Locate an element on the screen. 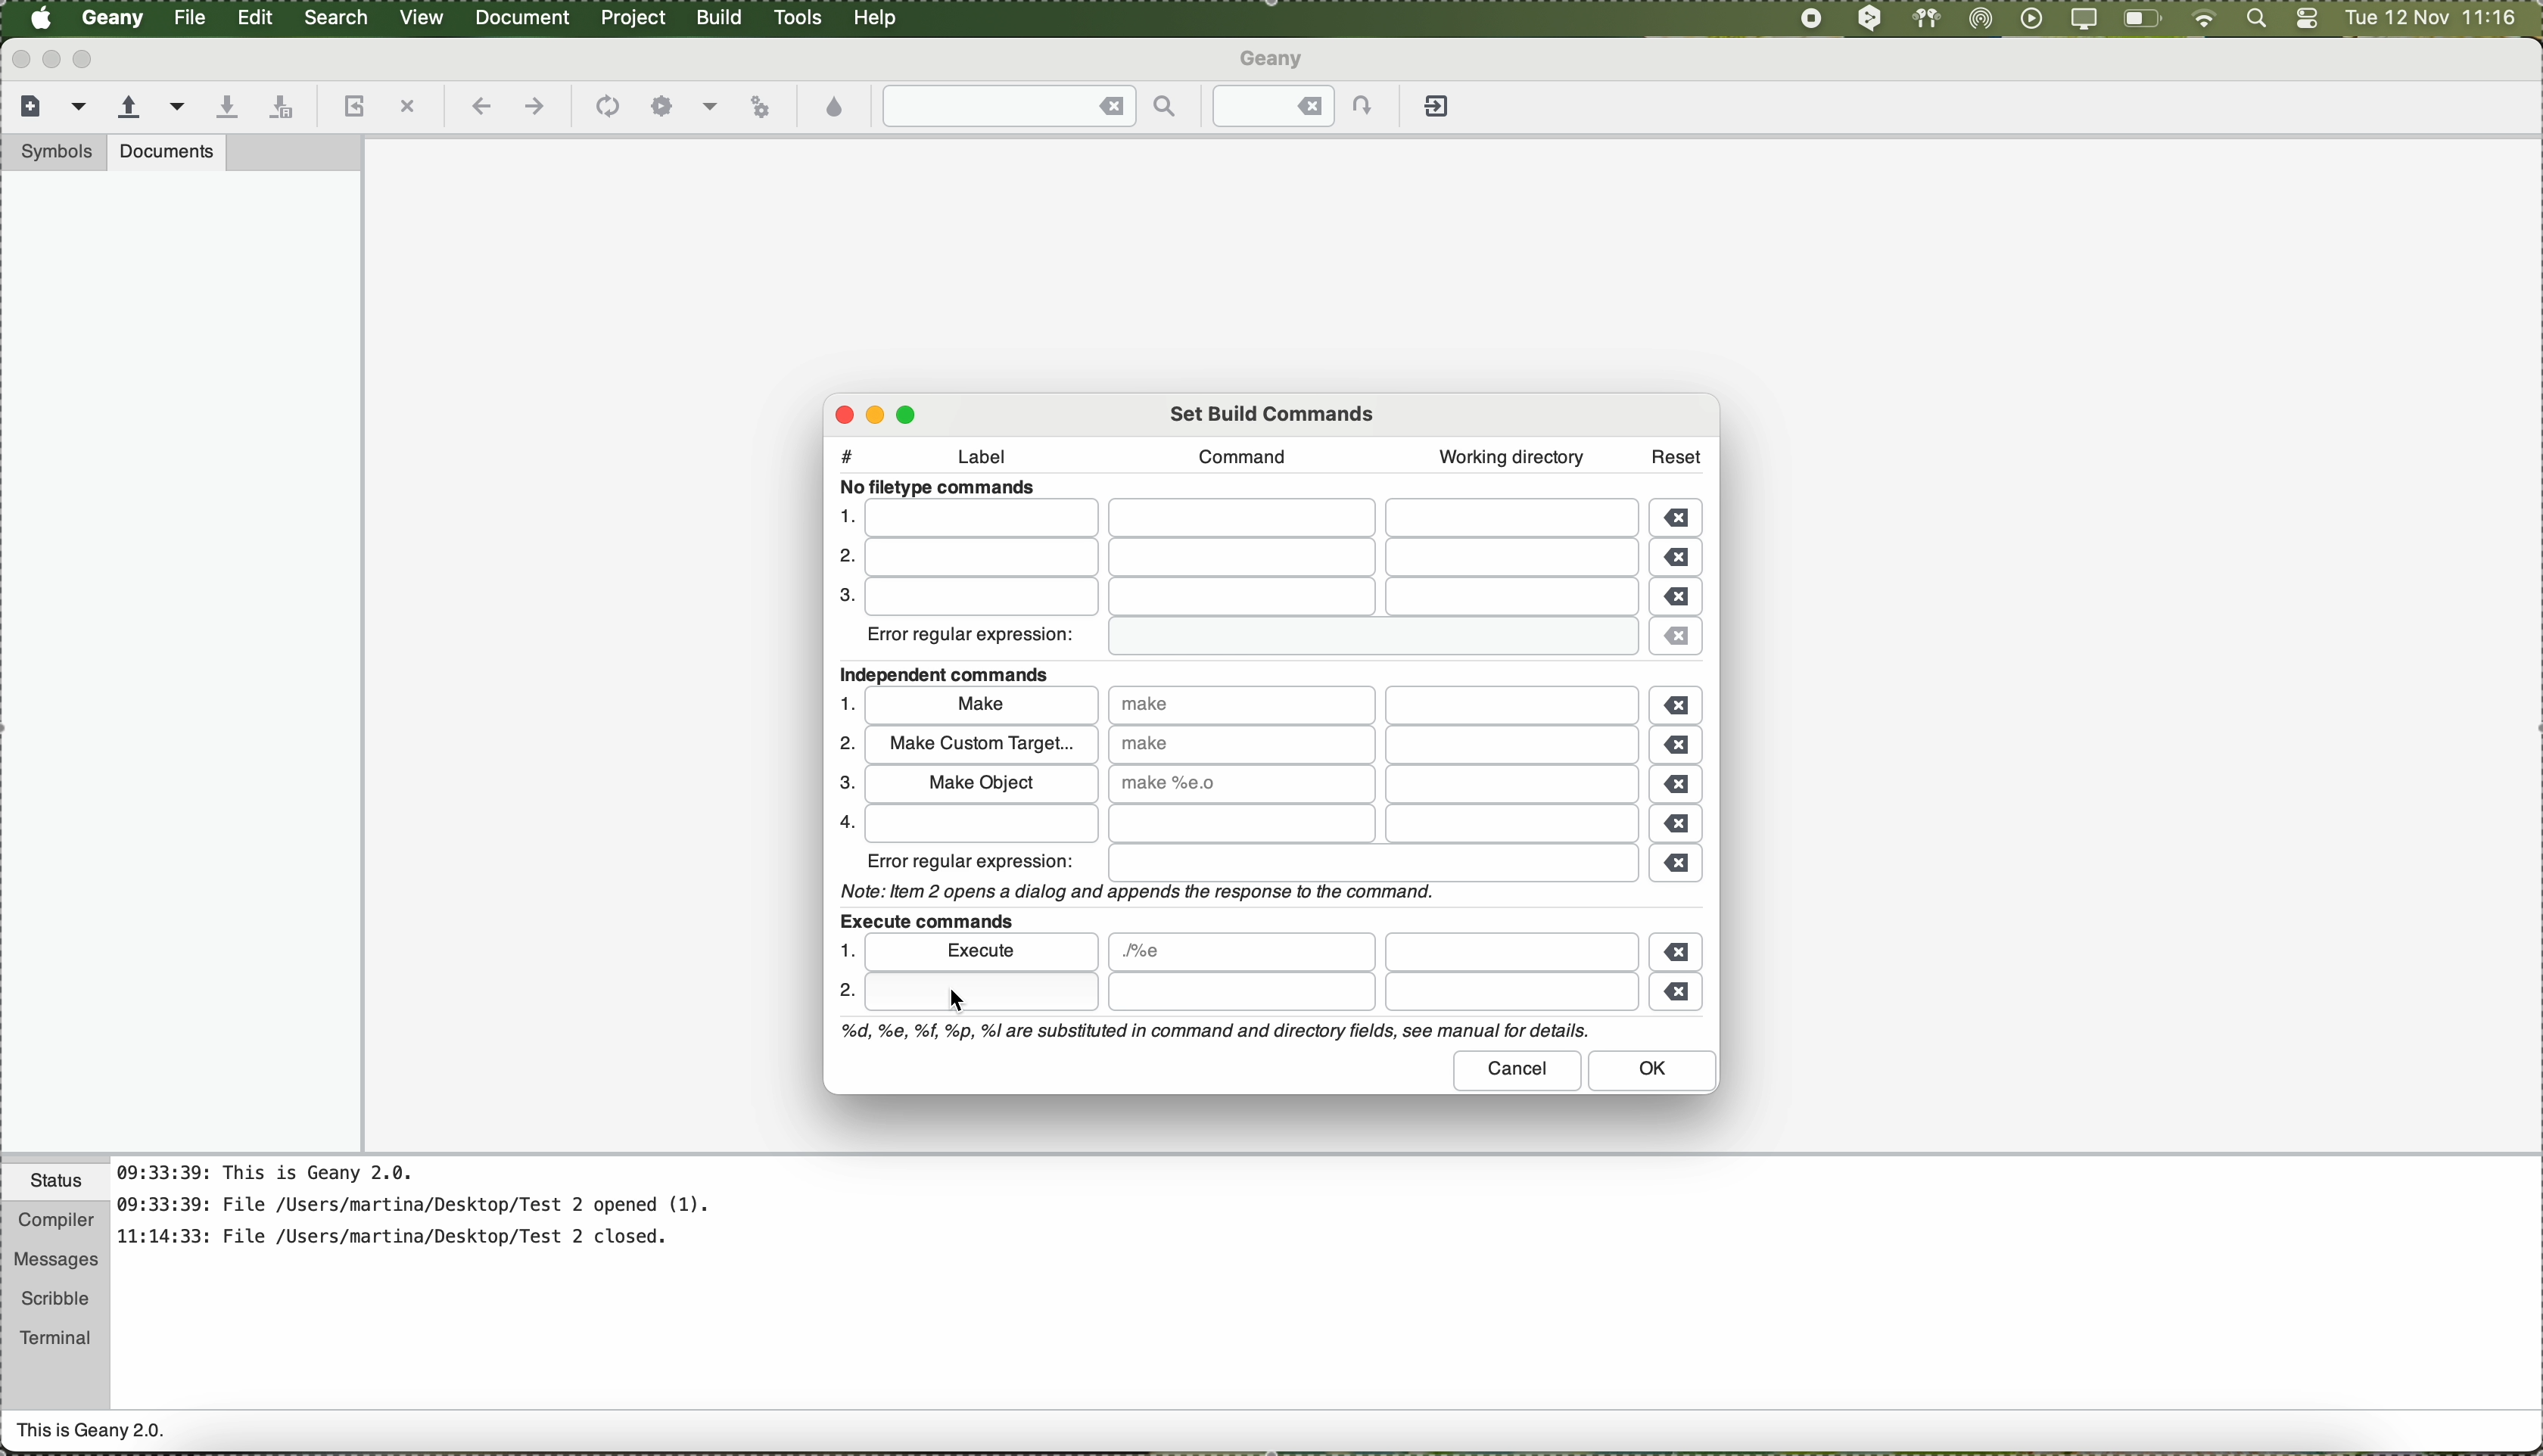 This screenshot has height=1456, width=2543. error regular expression is located at coordinates (973, 639).